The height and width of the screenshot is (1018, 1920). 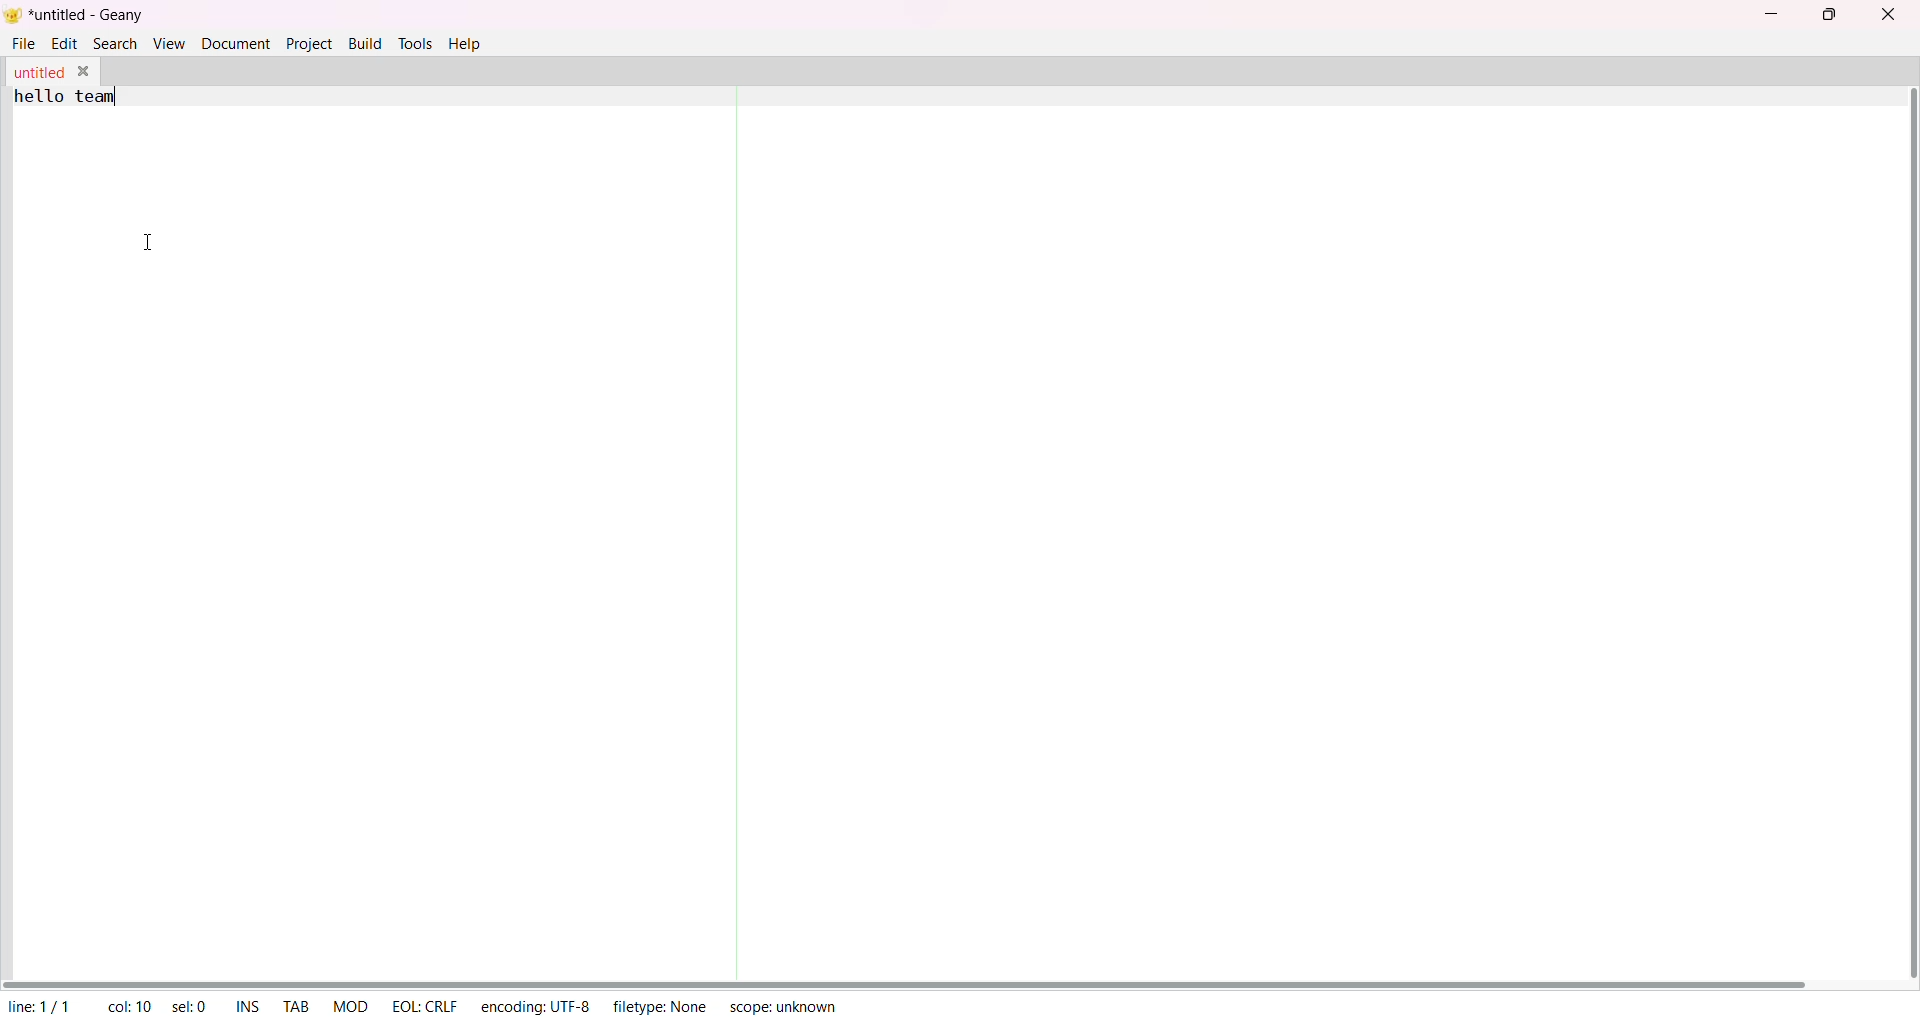 I want to click on minimize, so click(x=1769, y=17).